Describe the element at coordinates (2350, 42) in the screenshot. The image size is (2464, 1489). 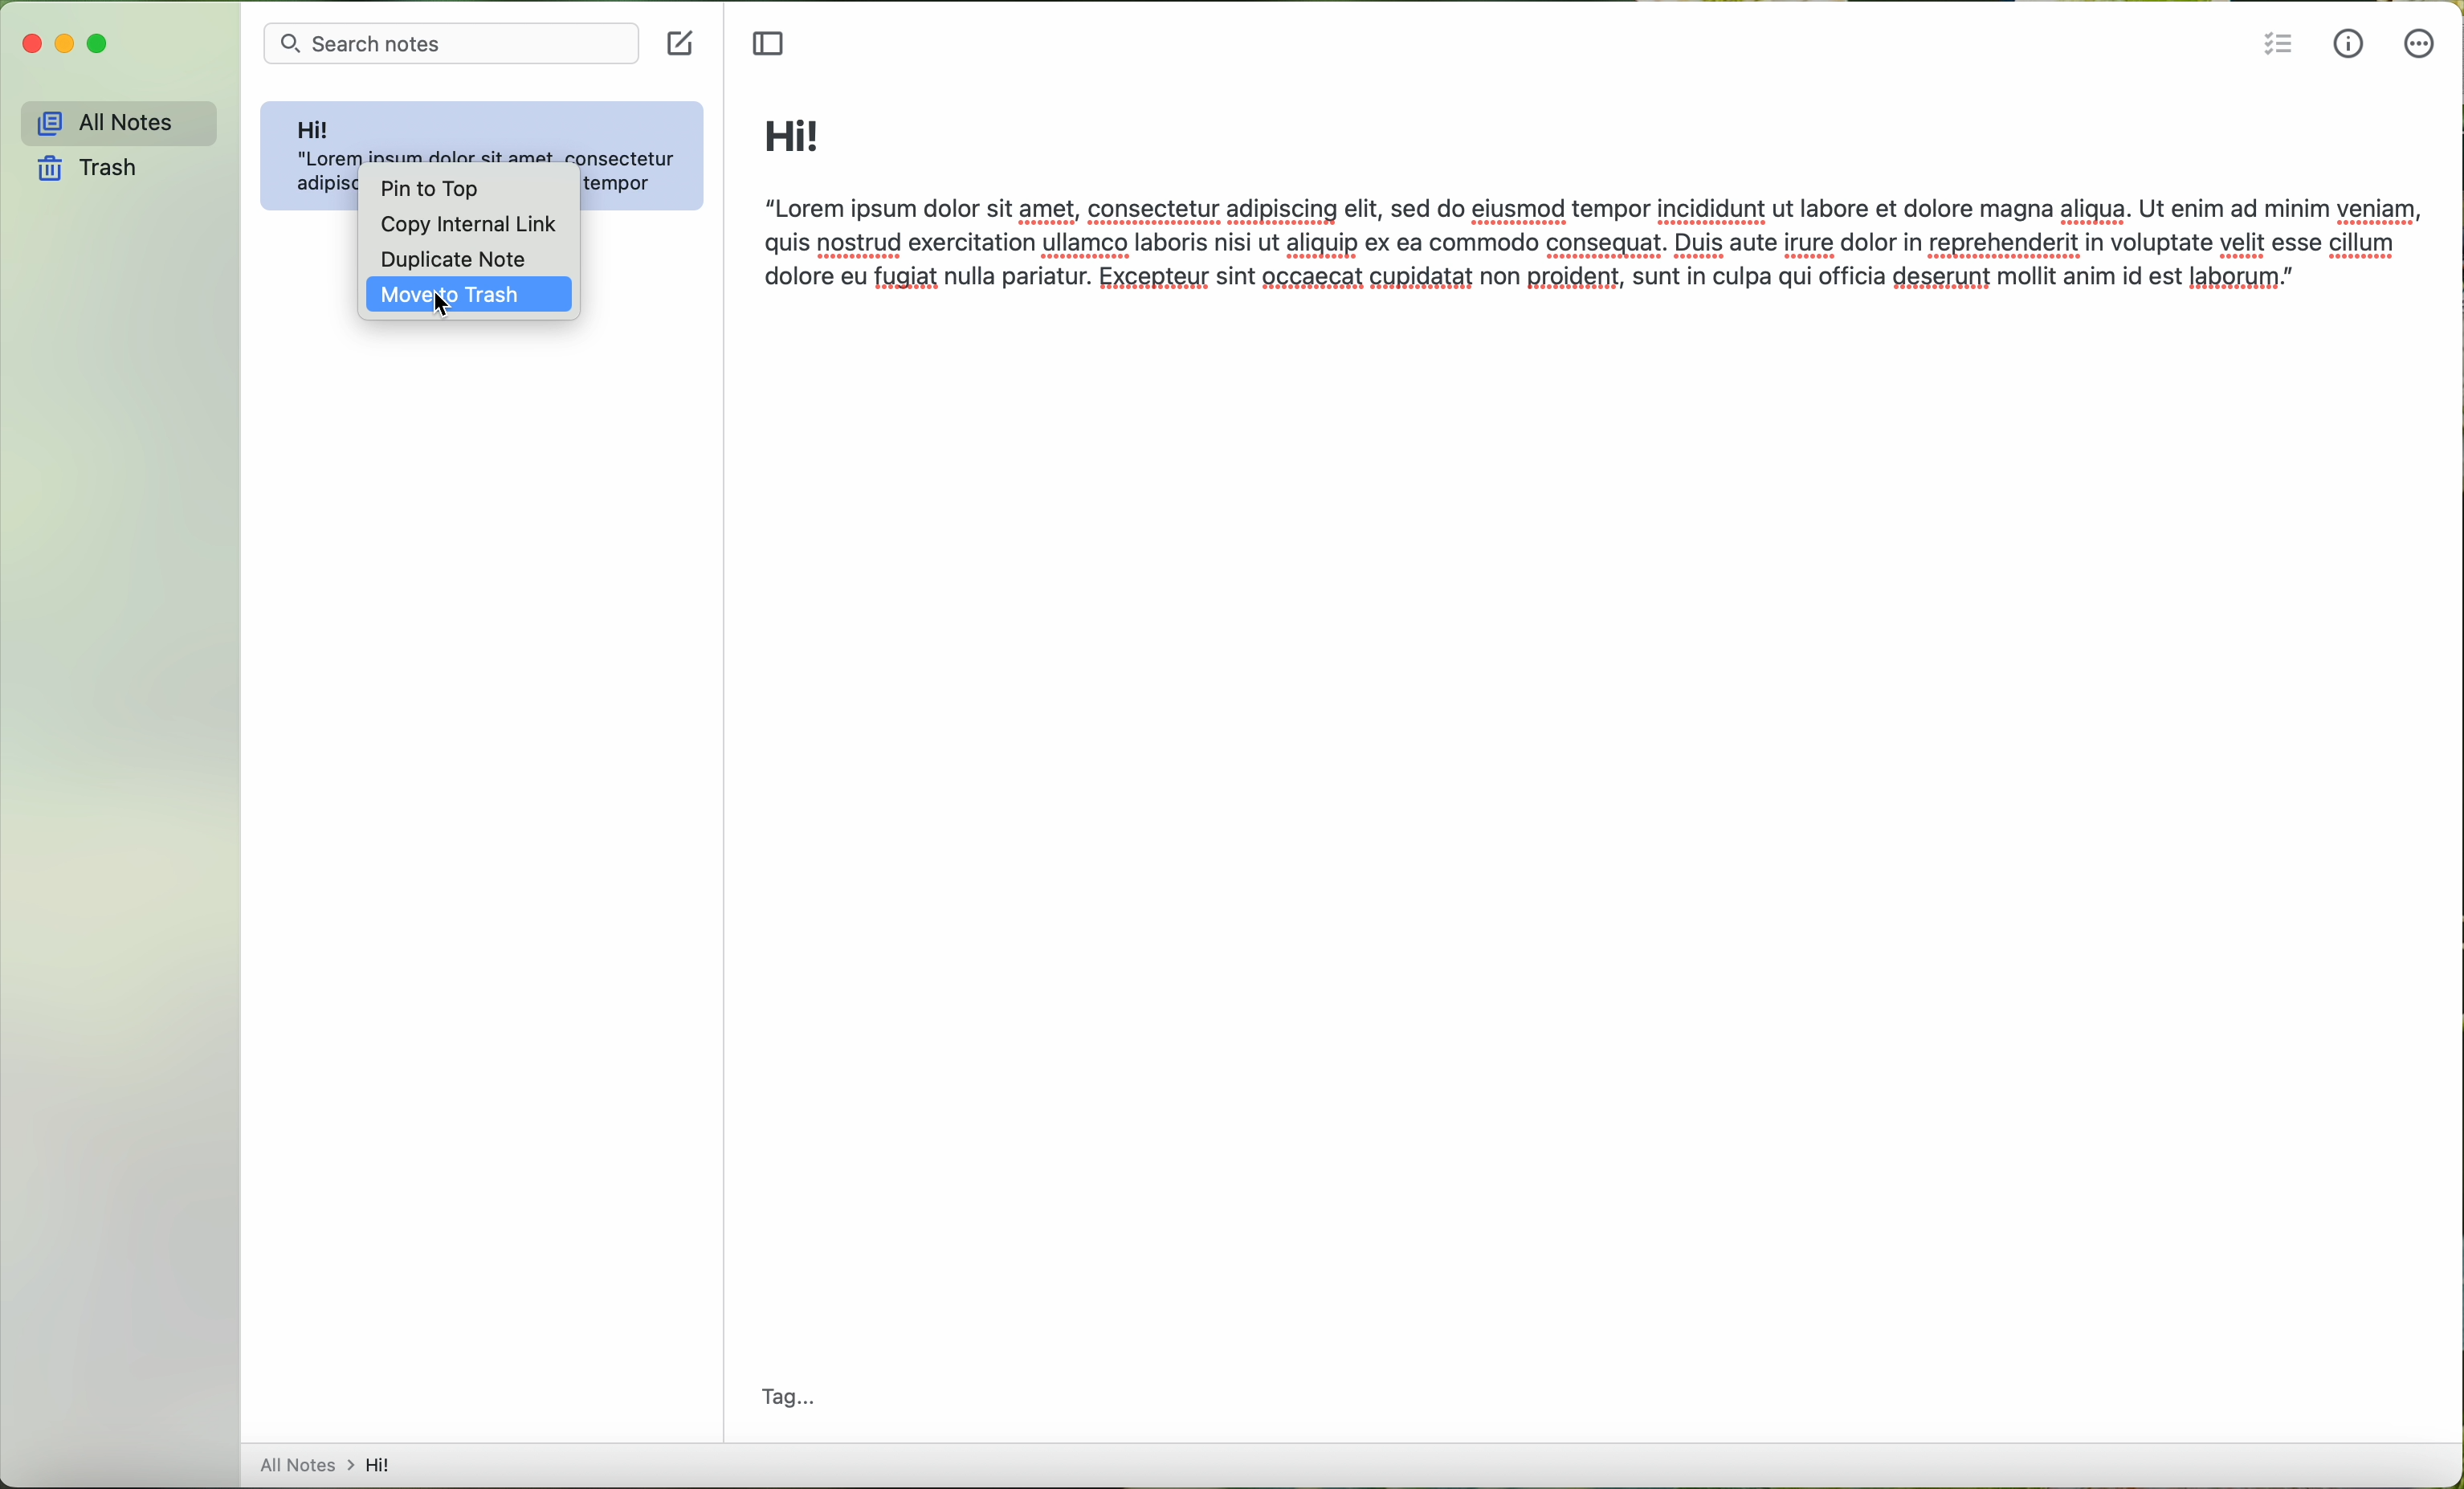
I see `metrics` at that location.